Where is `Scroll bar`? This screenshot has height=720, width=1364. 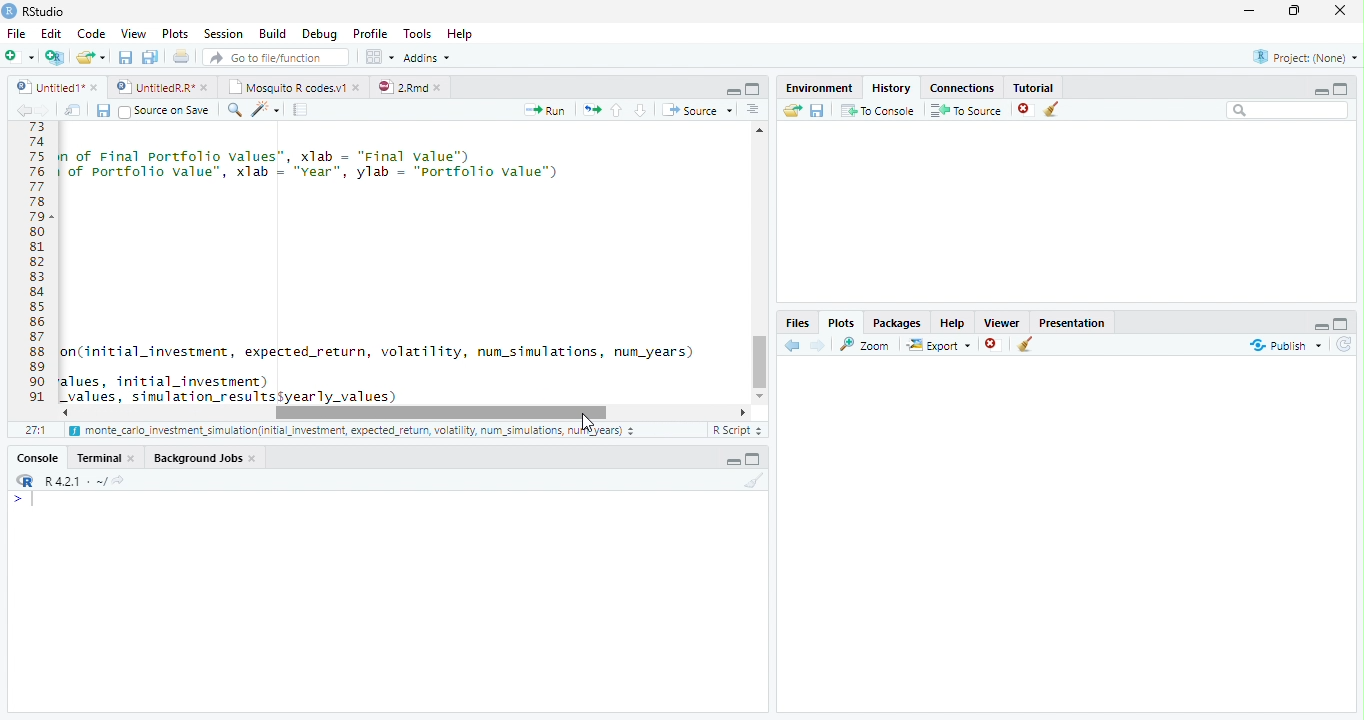 Scroll bar is located at coordinates (440, 412).